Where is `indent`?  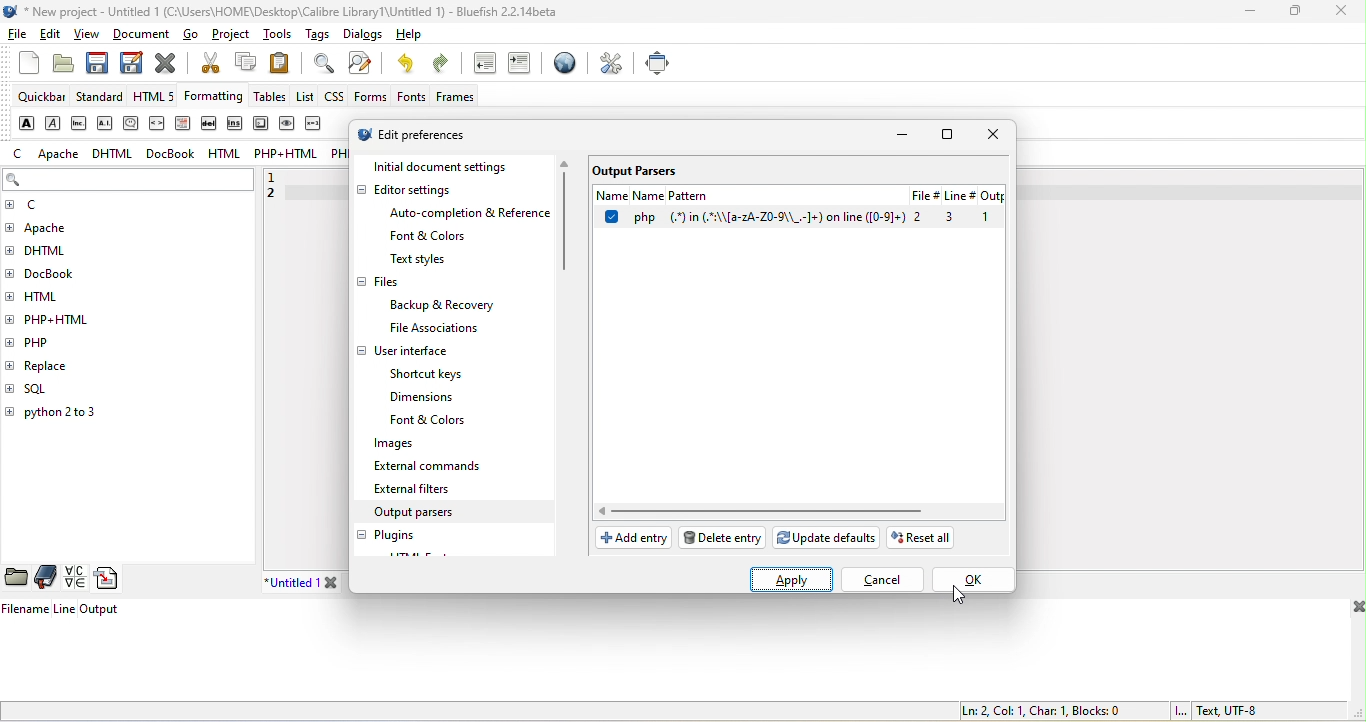
indent is located at coordinates (522, 65).